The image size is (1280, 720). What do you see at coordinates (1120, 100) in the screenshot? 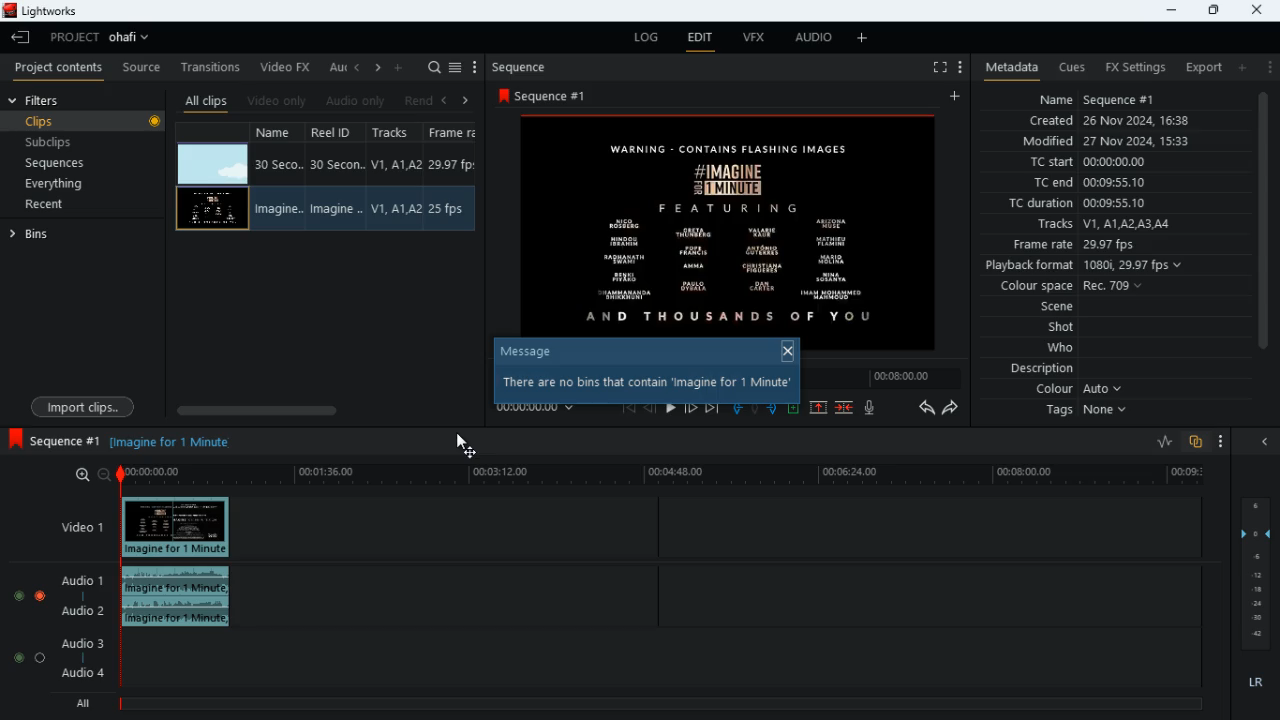
I see `name` at bounding box center [1120, 100].